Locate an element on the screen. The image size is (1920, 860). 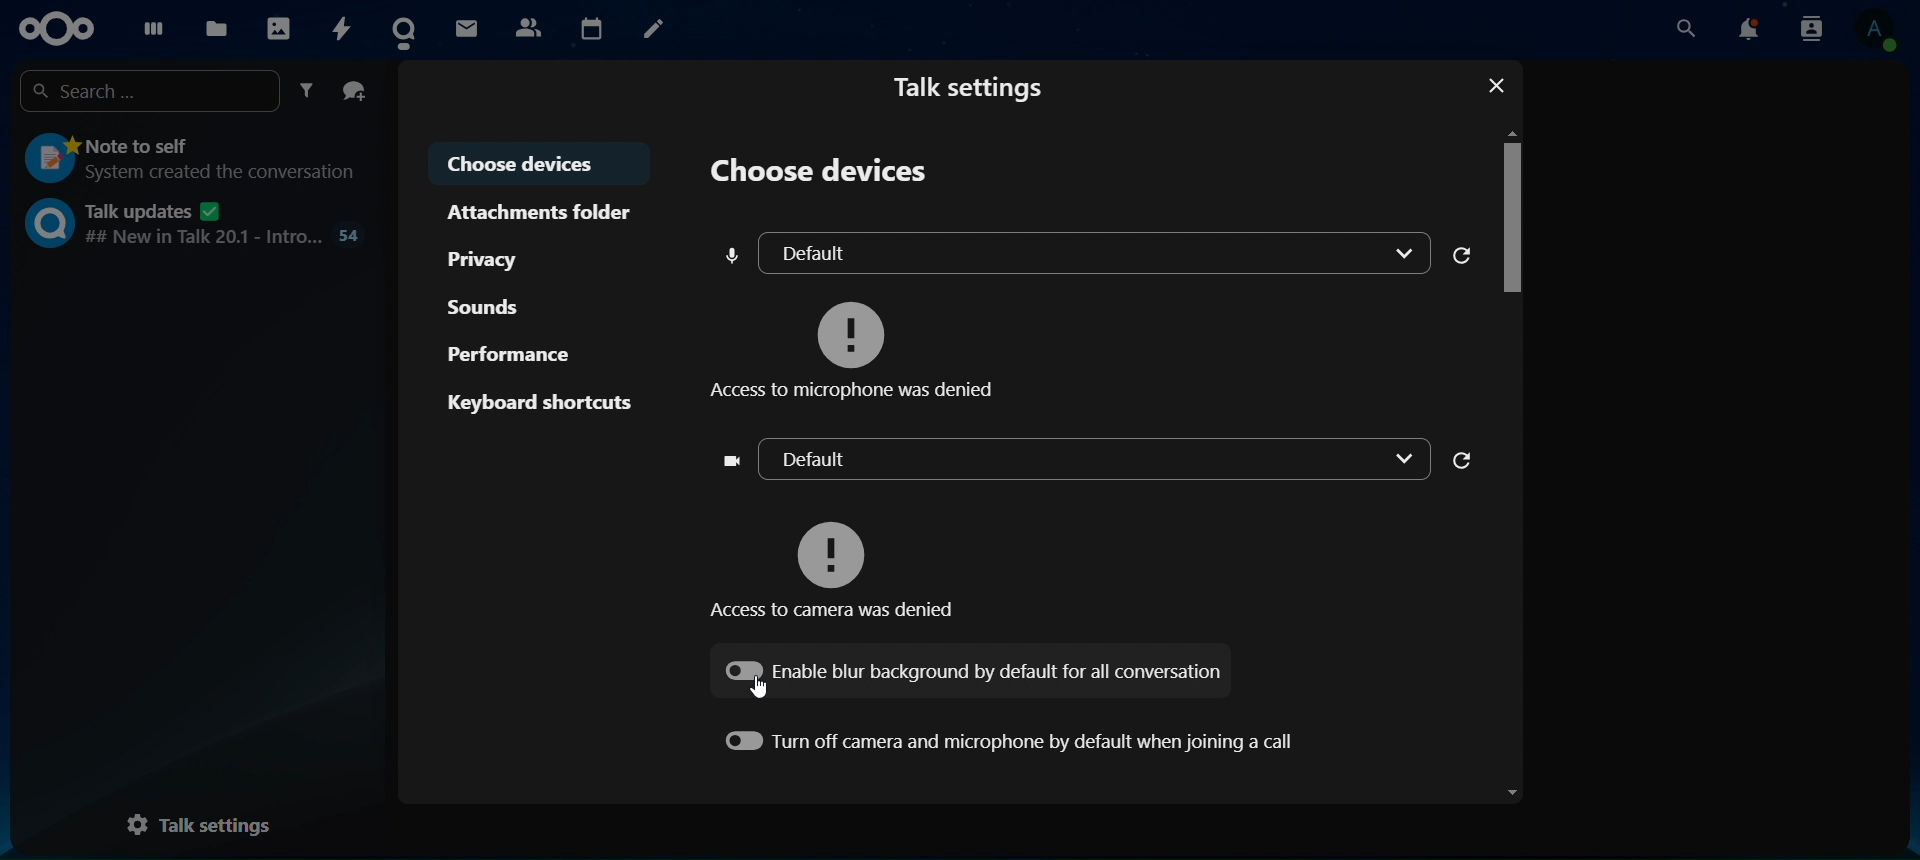
filter is located at coordinates (306, 89).